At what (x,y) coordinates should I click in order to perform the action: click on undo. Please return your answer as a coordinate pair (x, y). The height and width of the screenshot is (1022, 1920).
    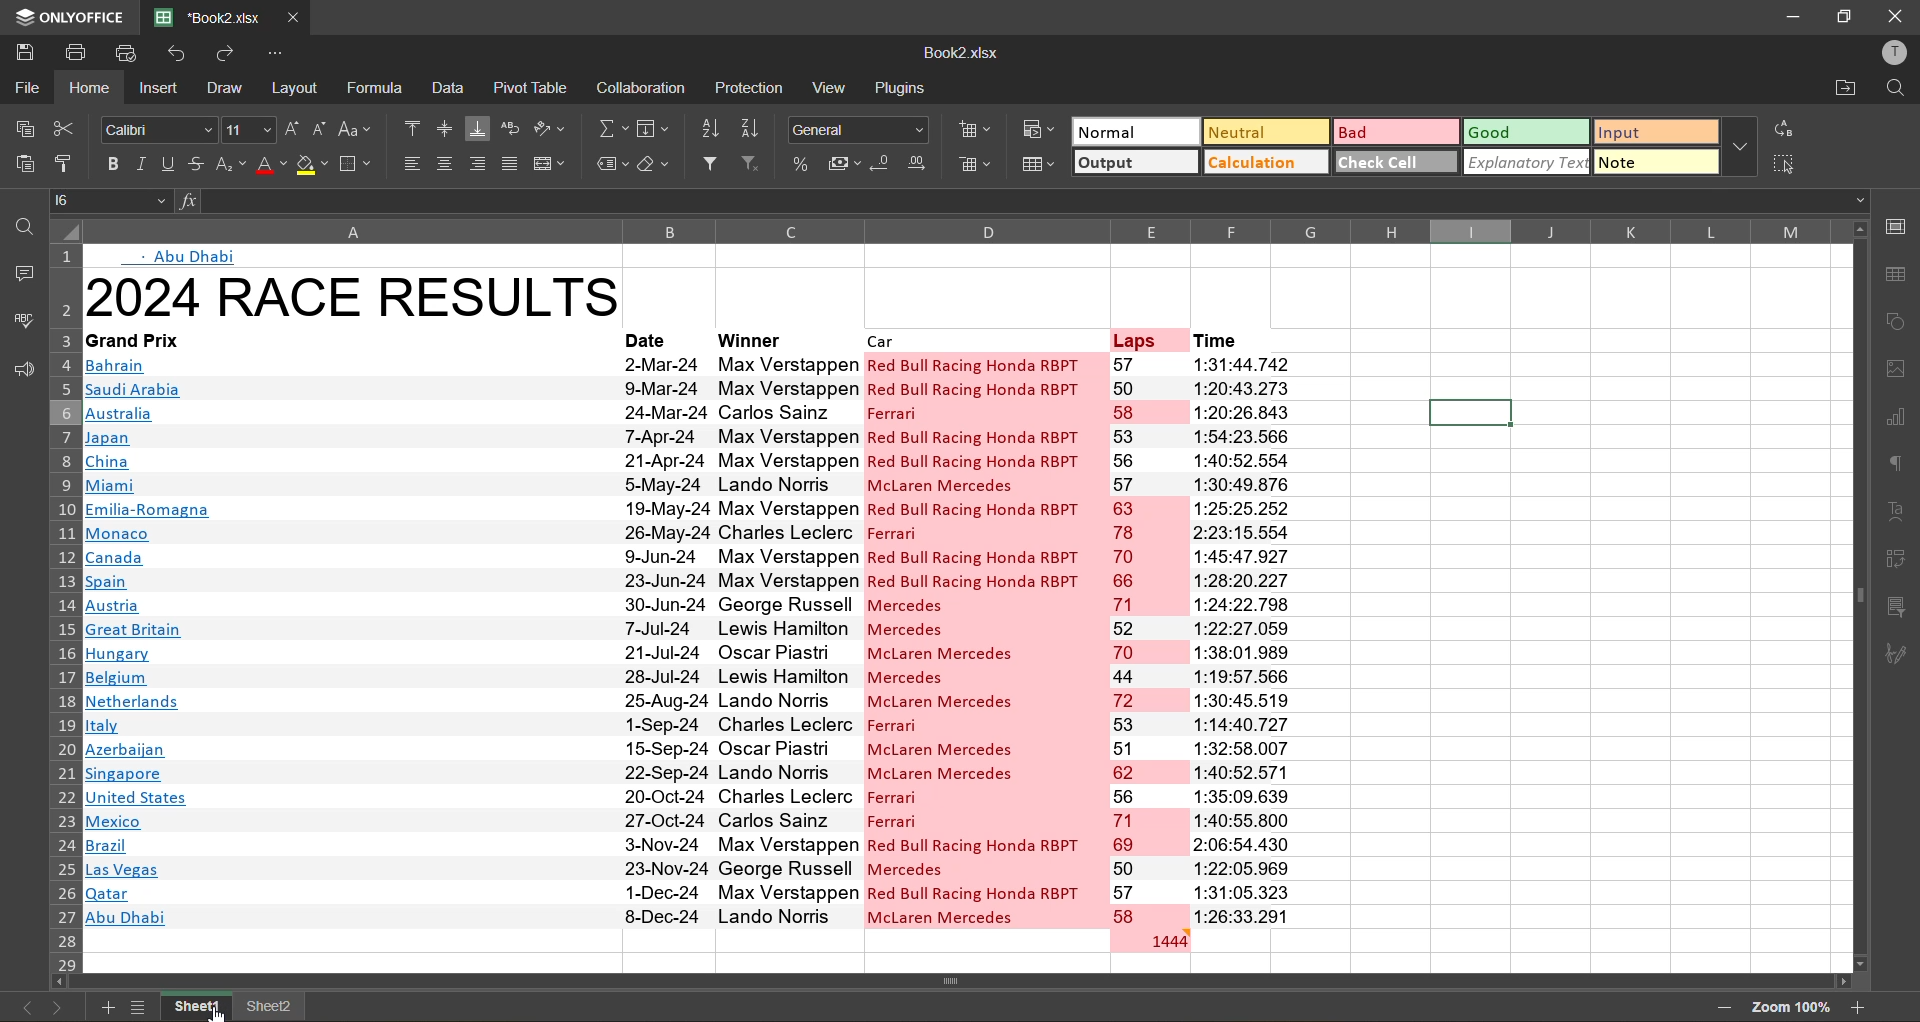
    Looking at the image, I should click on (182, 54).